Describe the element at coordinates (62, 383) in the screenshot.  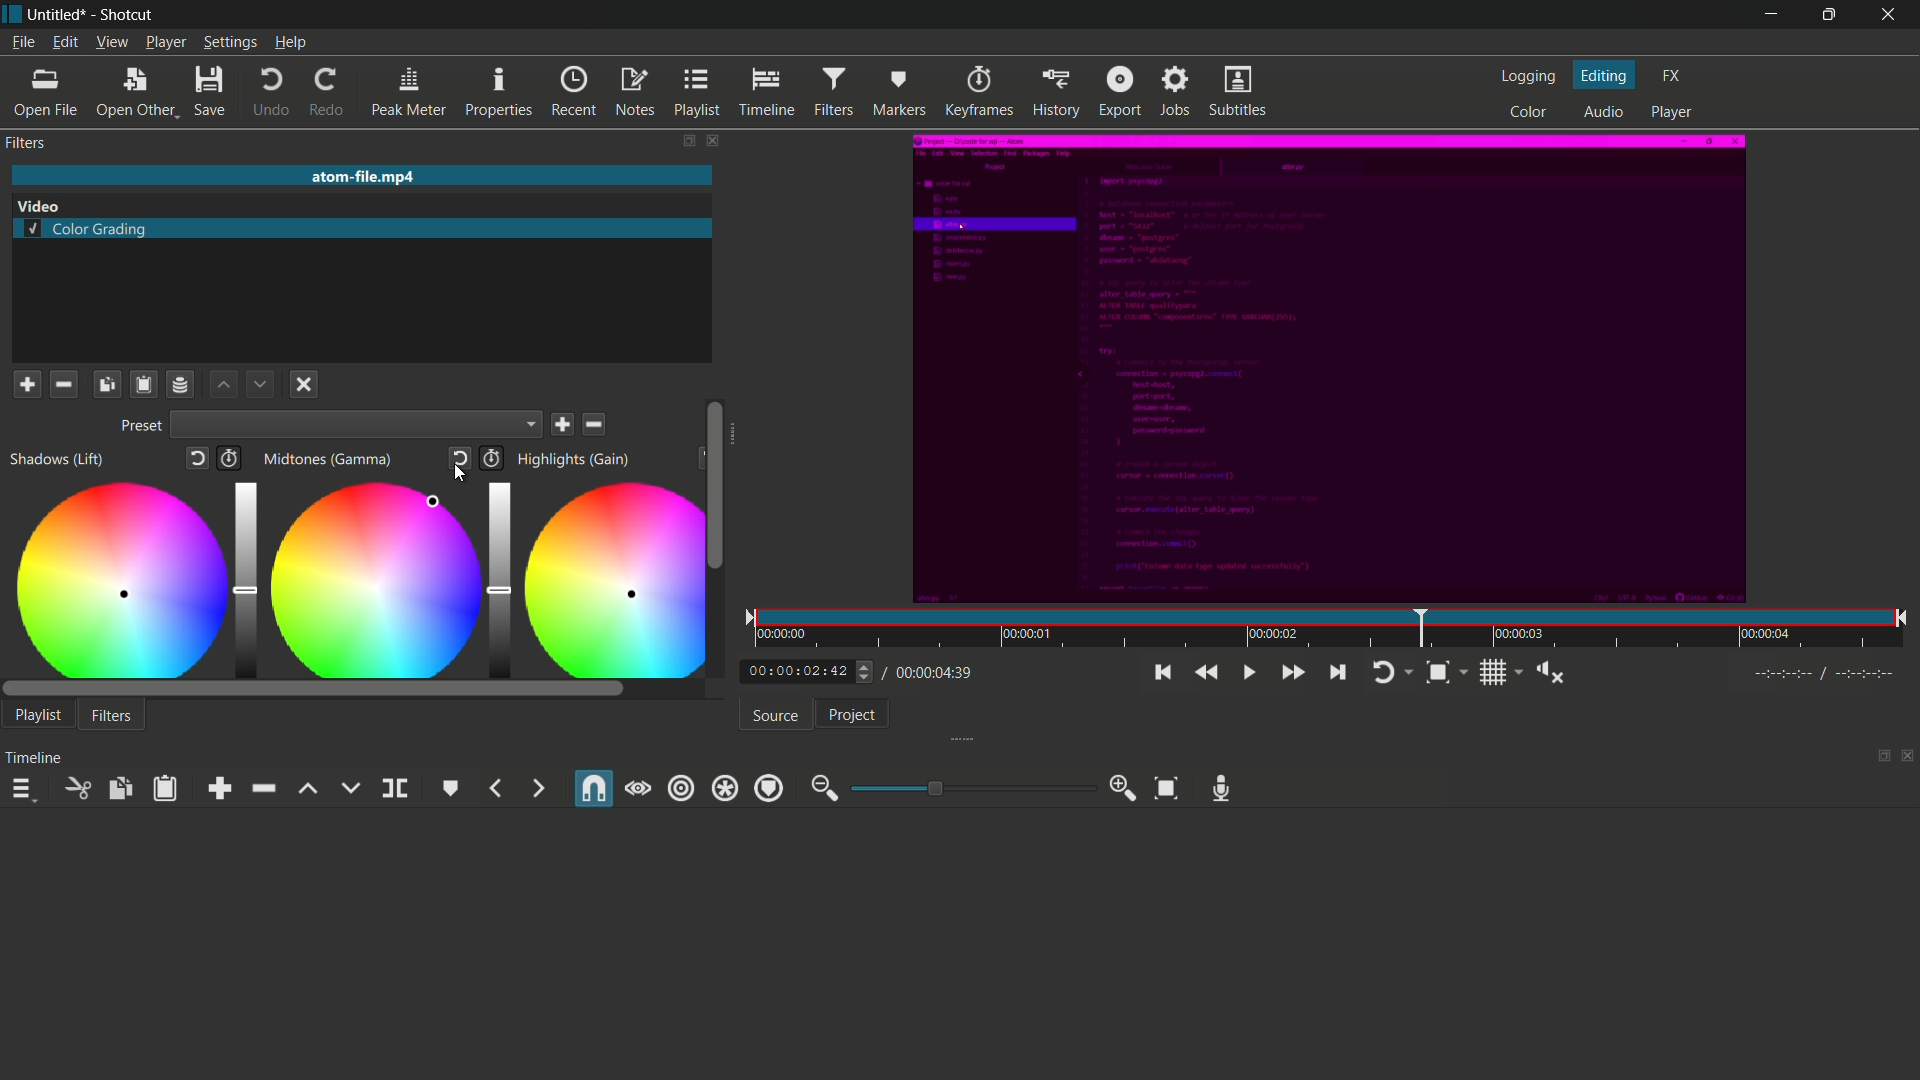
I see `minus` at that location.